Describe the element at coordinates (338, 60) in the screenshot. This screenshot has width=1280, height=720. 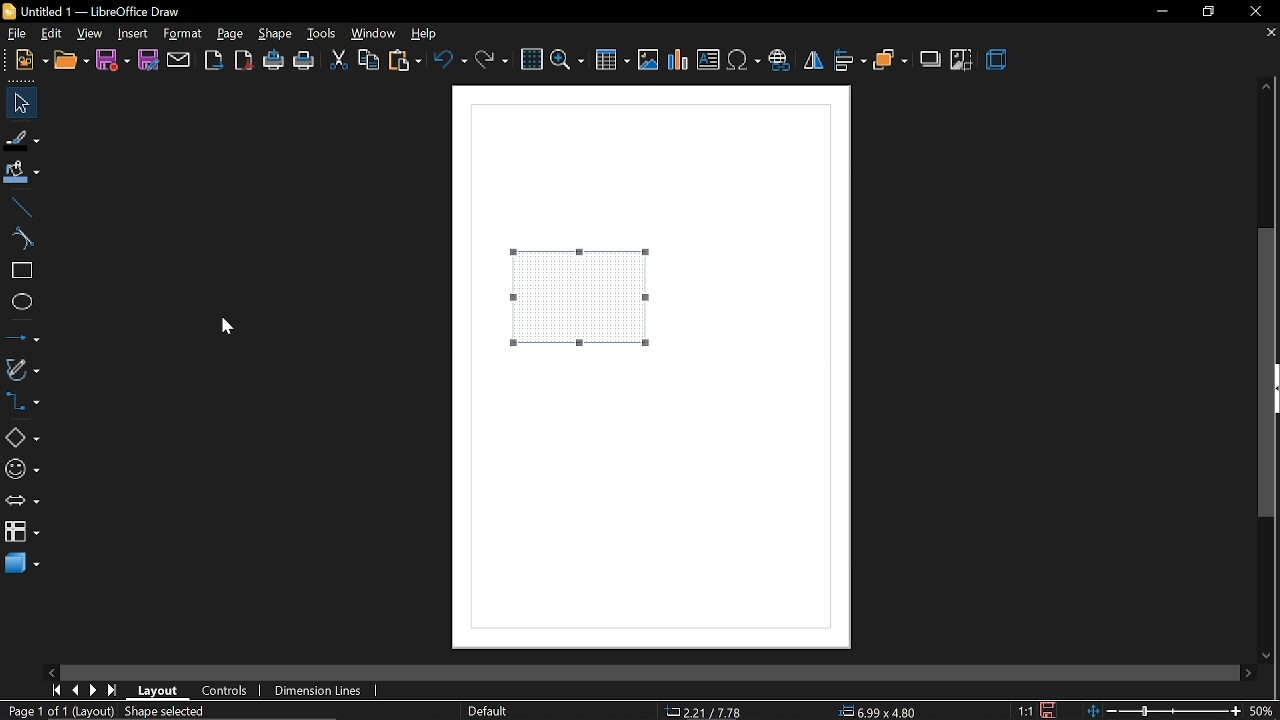
I see `cut` at that location.